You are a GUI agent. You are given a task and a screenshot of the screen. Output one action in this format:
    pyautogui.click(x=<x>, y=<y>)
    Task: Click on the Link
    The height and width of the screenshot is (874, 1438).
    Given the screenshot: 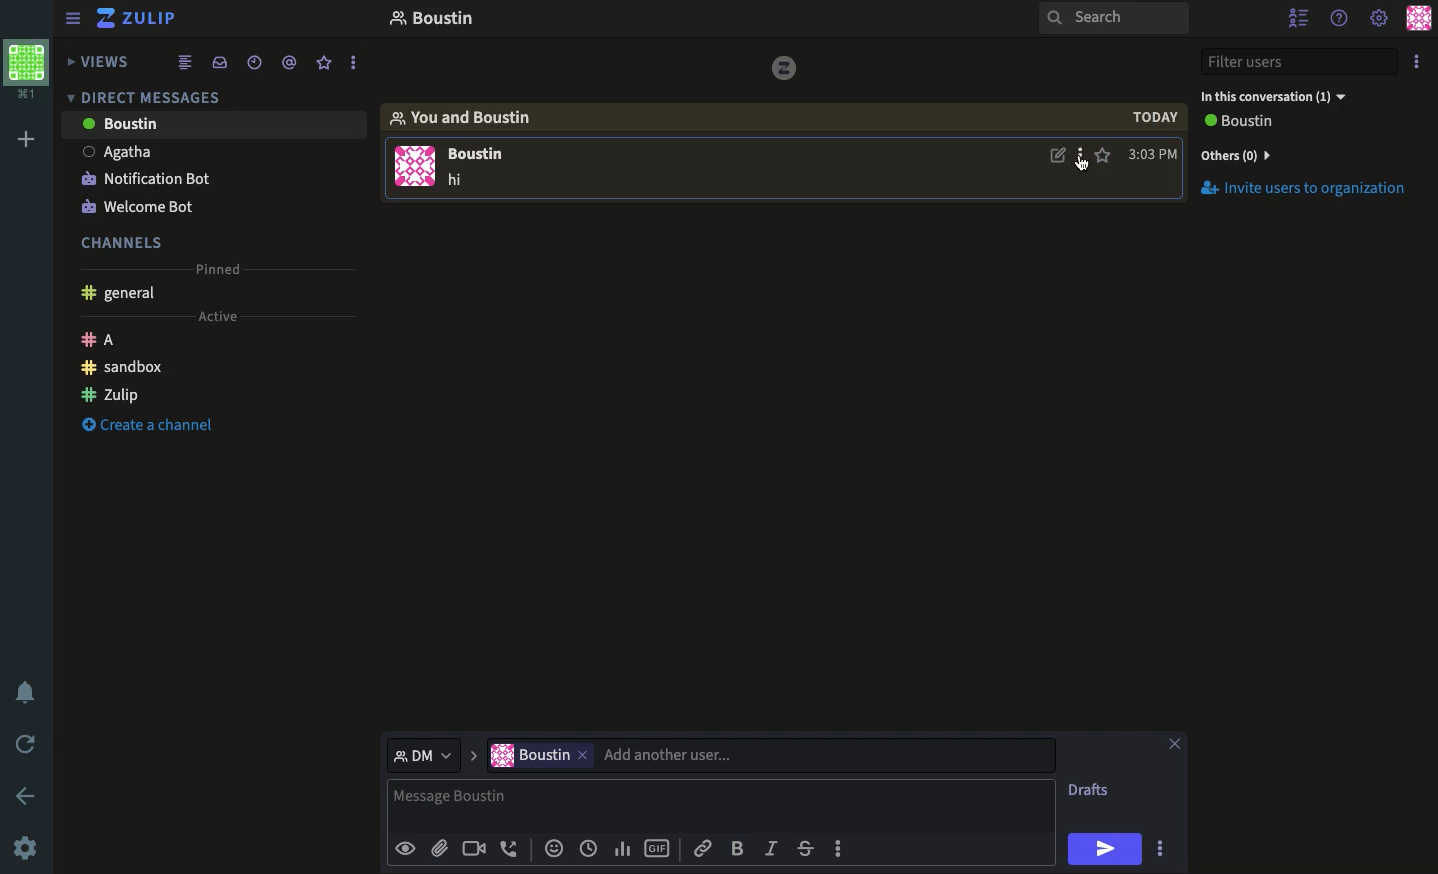 What is the action you would take?
    pyautogui.click(x=702, y=848)
    